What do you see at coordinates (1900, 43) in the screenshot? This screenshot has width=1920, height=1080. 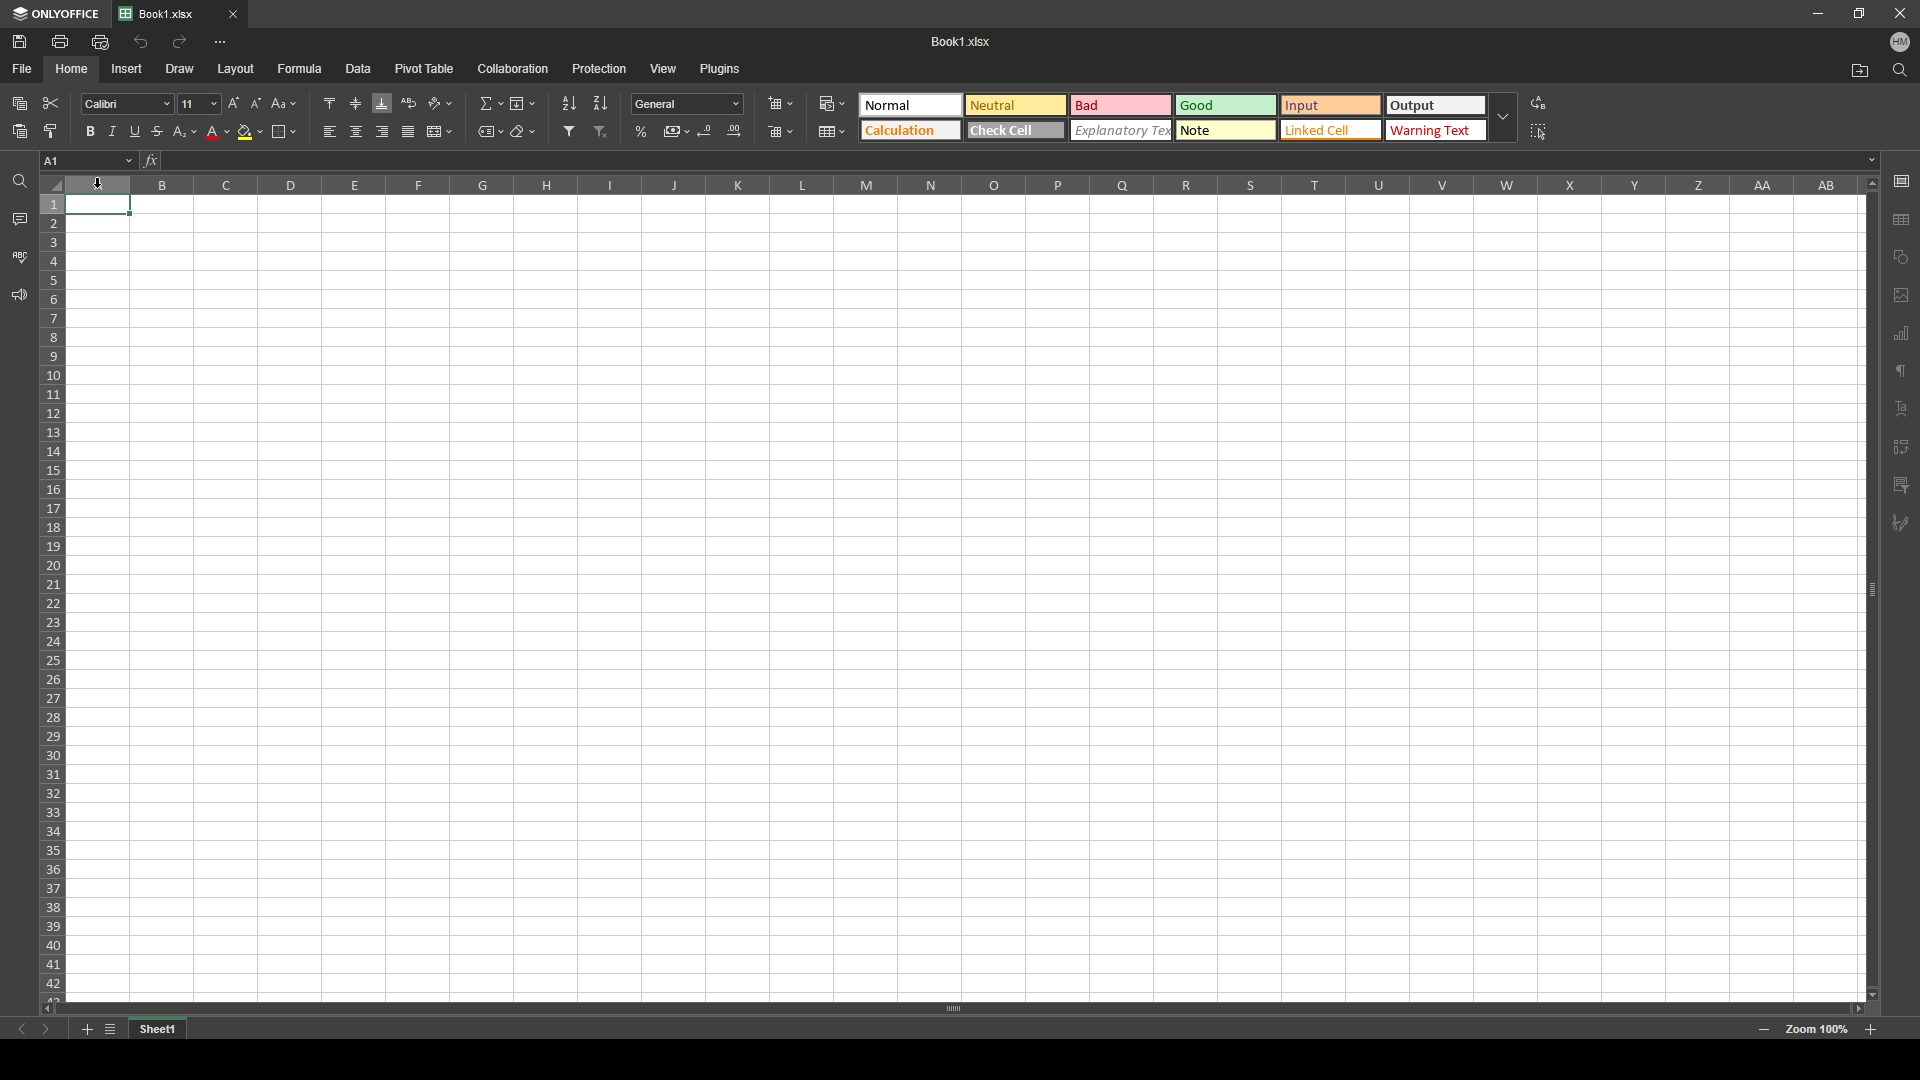 I see `profile` at bounding box center [1900, 43].